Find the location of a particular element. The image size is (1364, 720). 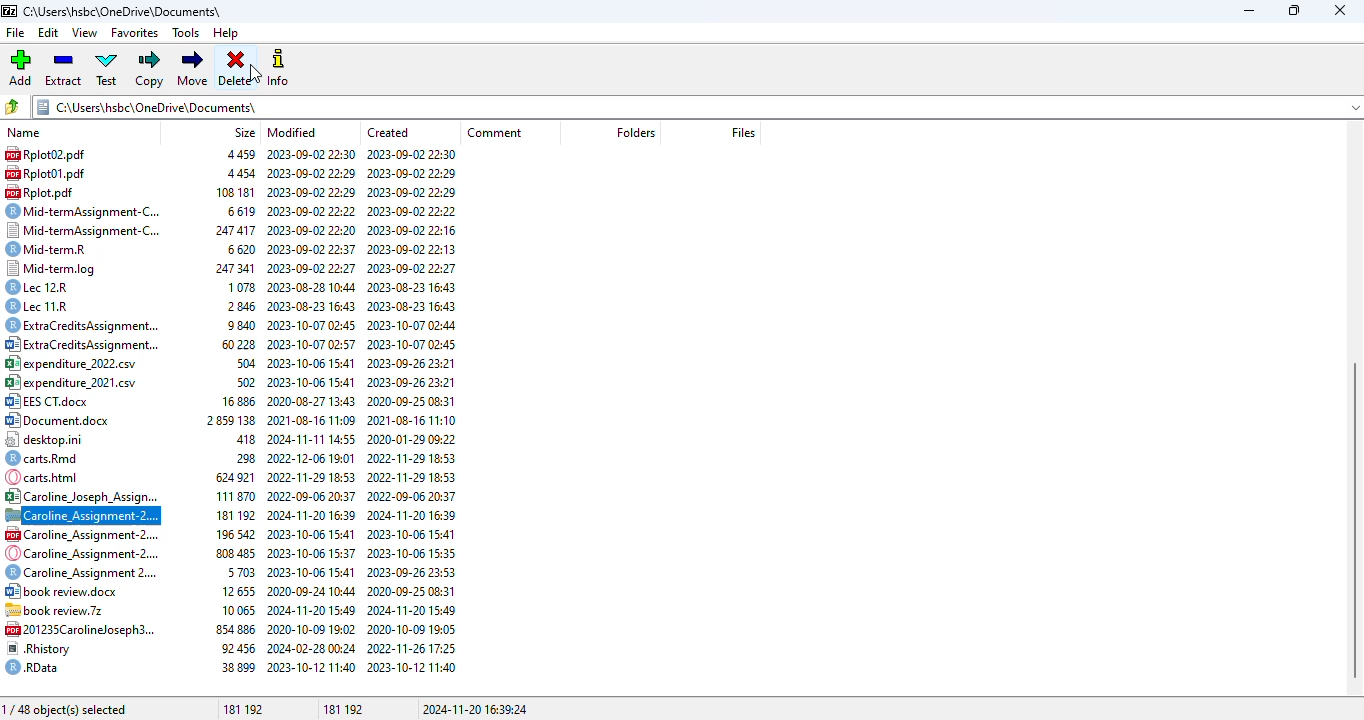

maximize is located at coordinates (1295, 10).